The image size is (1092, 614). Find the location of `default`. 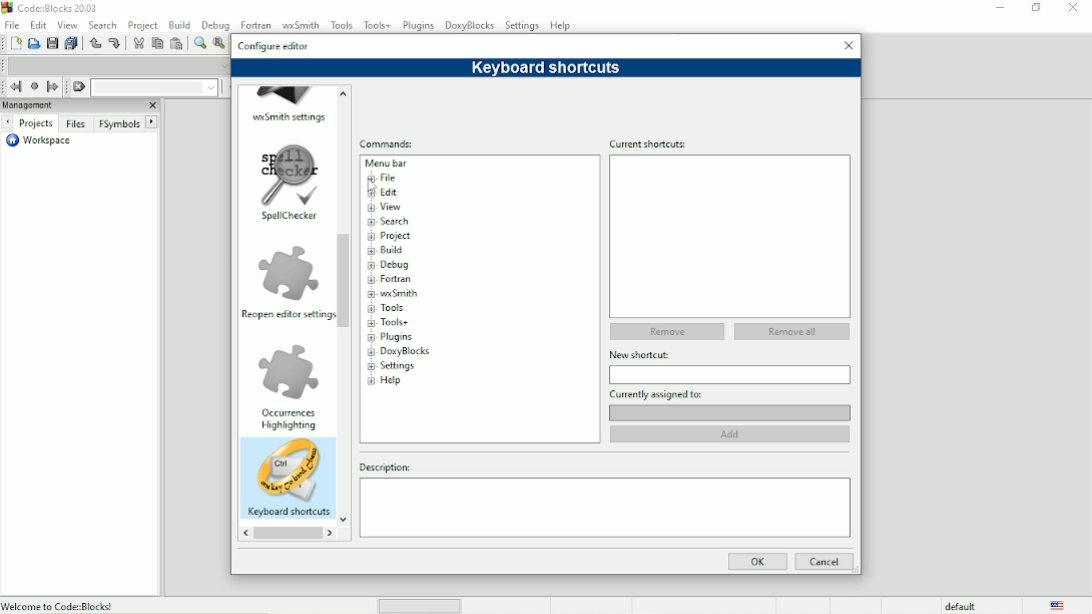

default is located at coordinates (962, 606).